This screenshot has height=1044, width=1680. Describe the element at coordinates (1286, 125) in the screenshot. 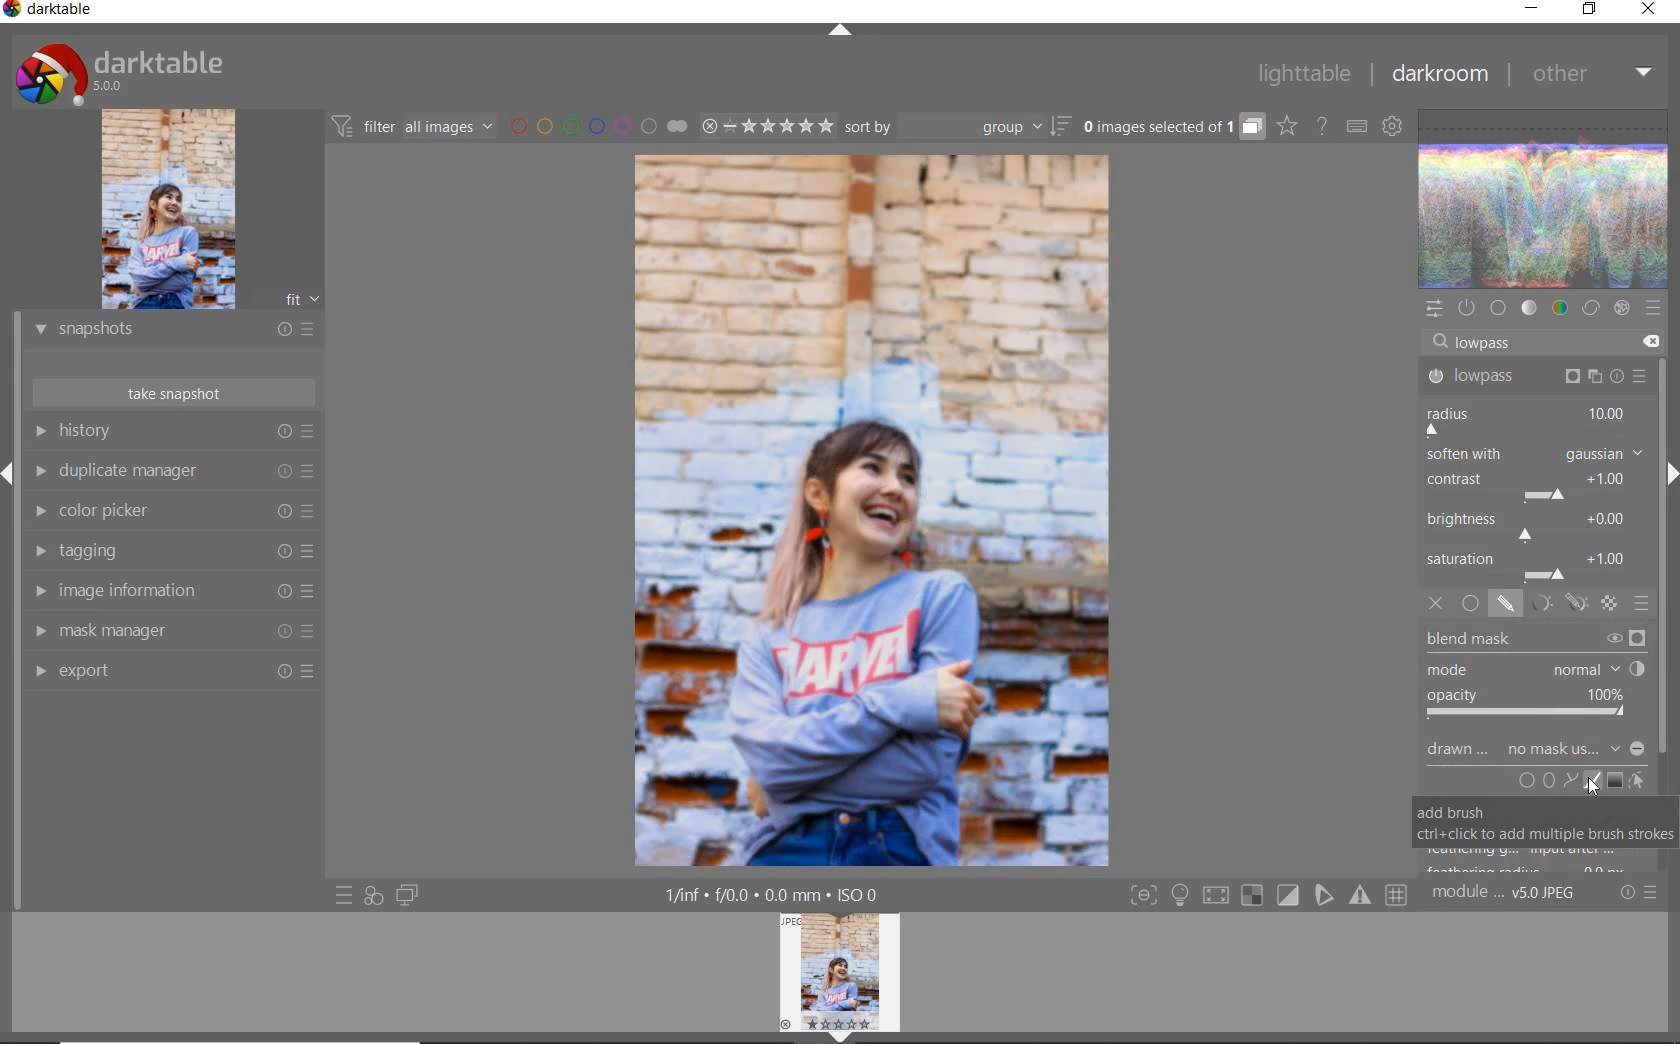

I see `click to change overlays on thumbnails` at that location.